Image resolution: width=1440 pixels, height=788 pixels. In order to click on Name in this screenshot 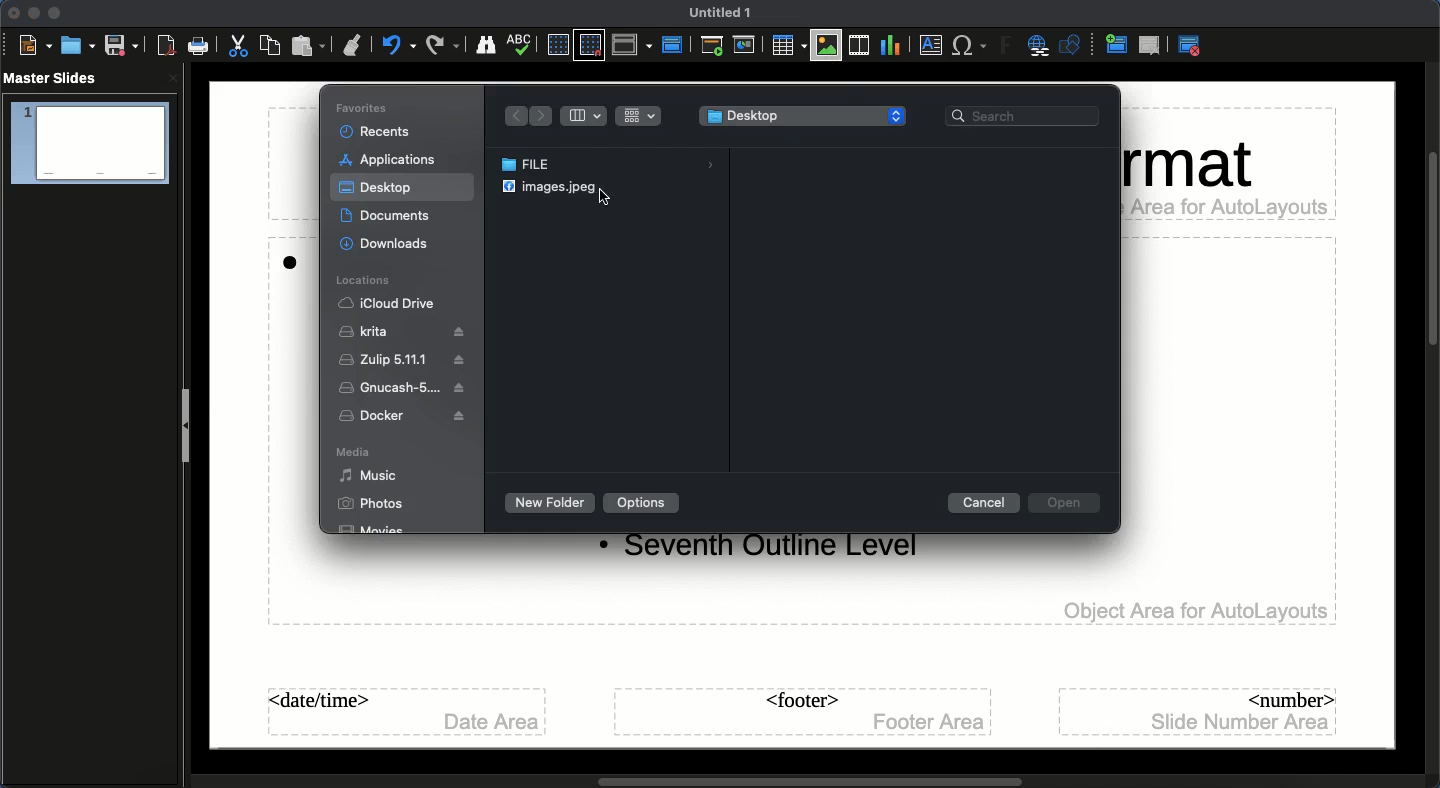, I will do `click(716, 12)`.